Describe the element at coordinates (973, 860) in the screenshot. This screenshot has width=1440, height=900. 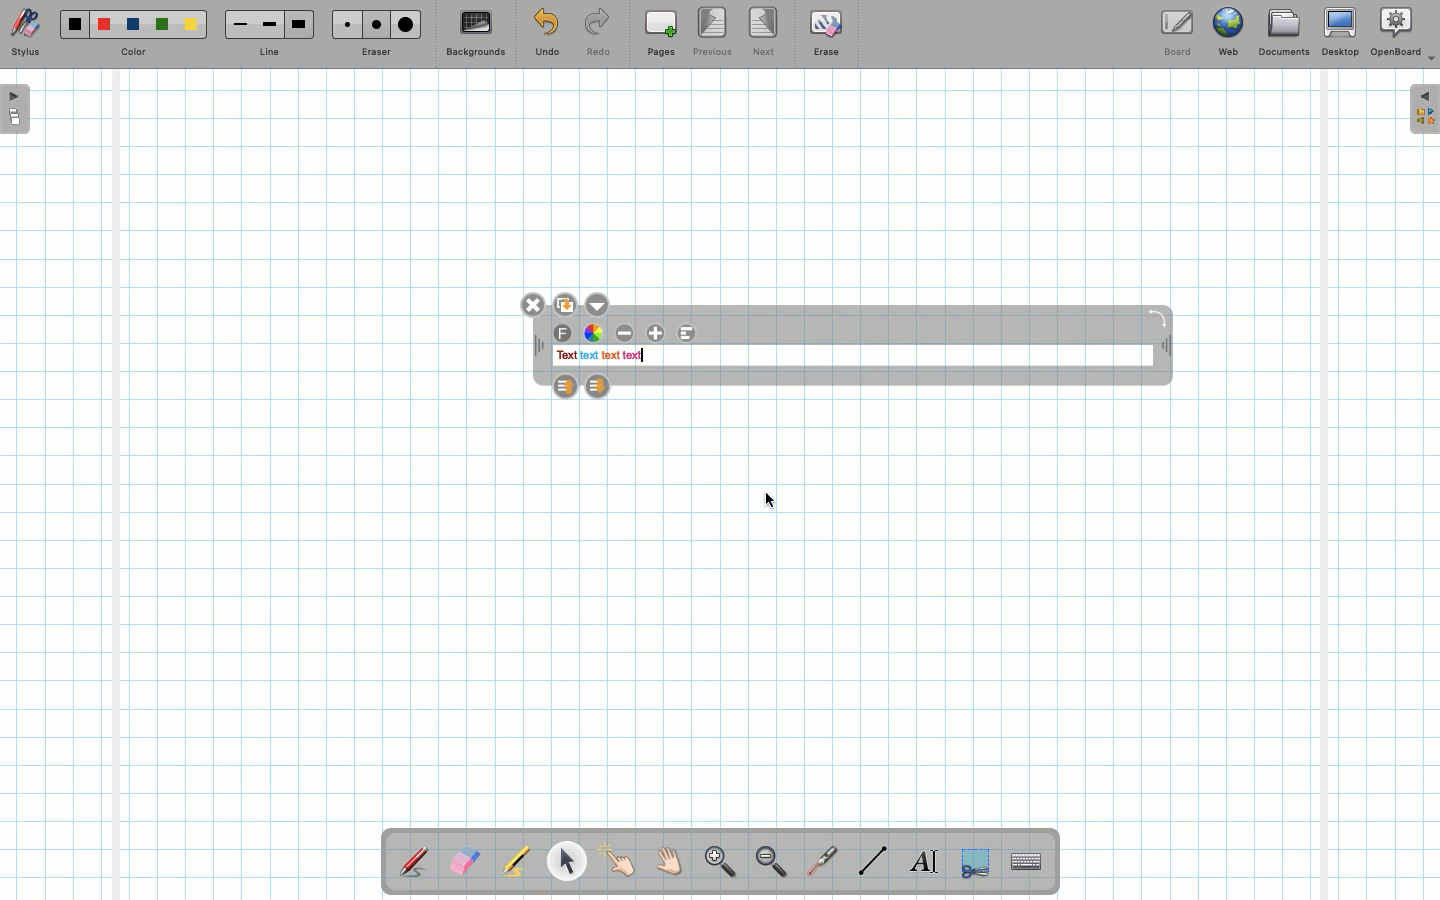
I see `Selection` at that location.